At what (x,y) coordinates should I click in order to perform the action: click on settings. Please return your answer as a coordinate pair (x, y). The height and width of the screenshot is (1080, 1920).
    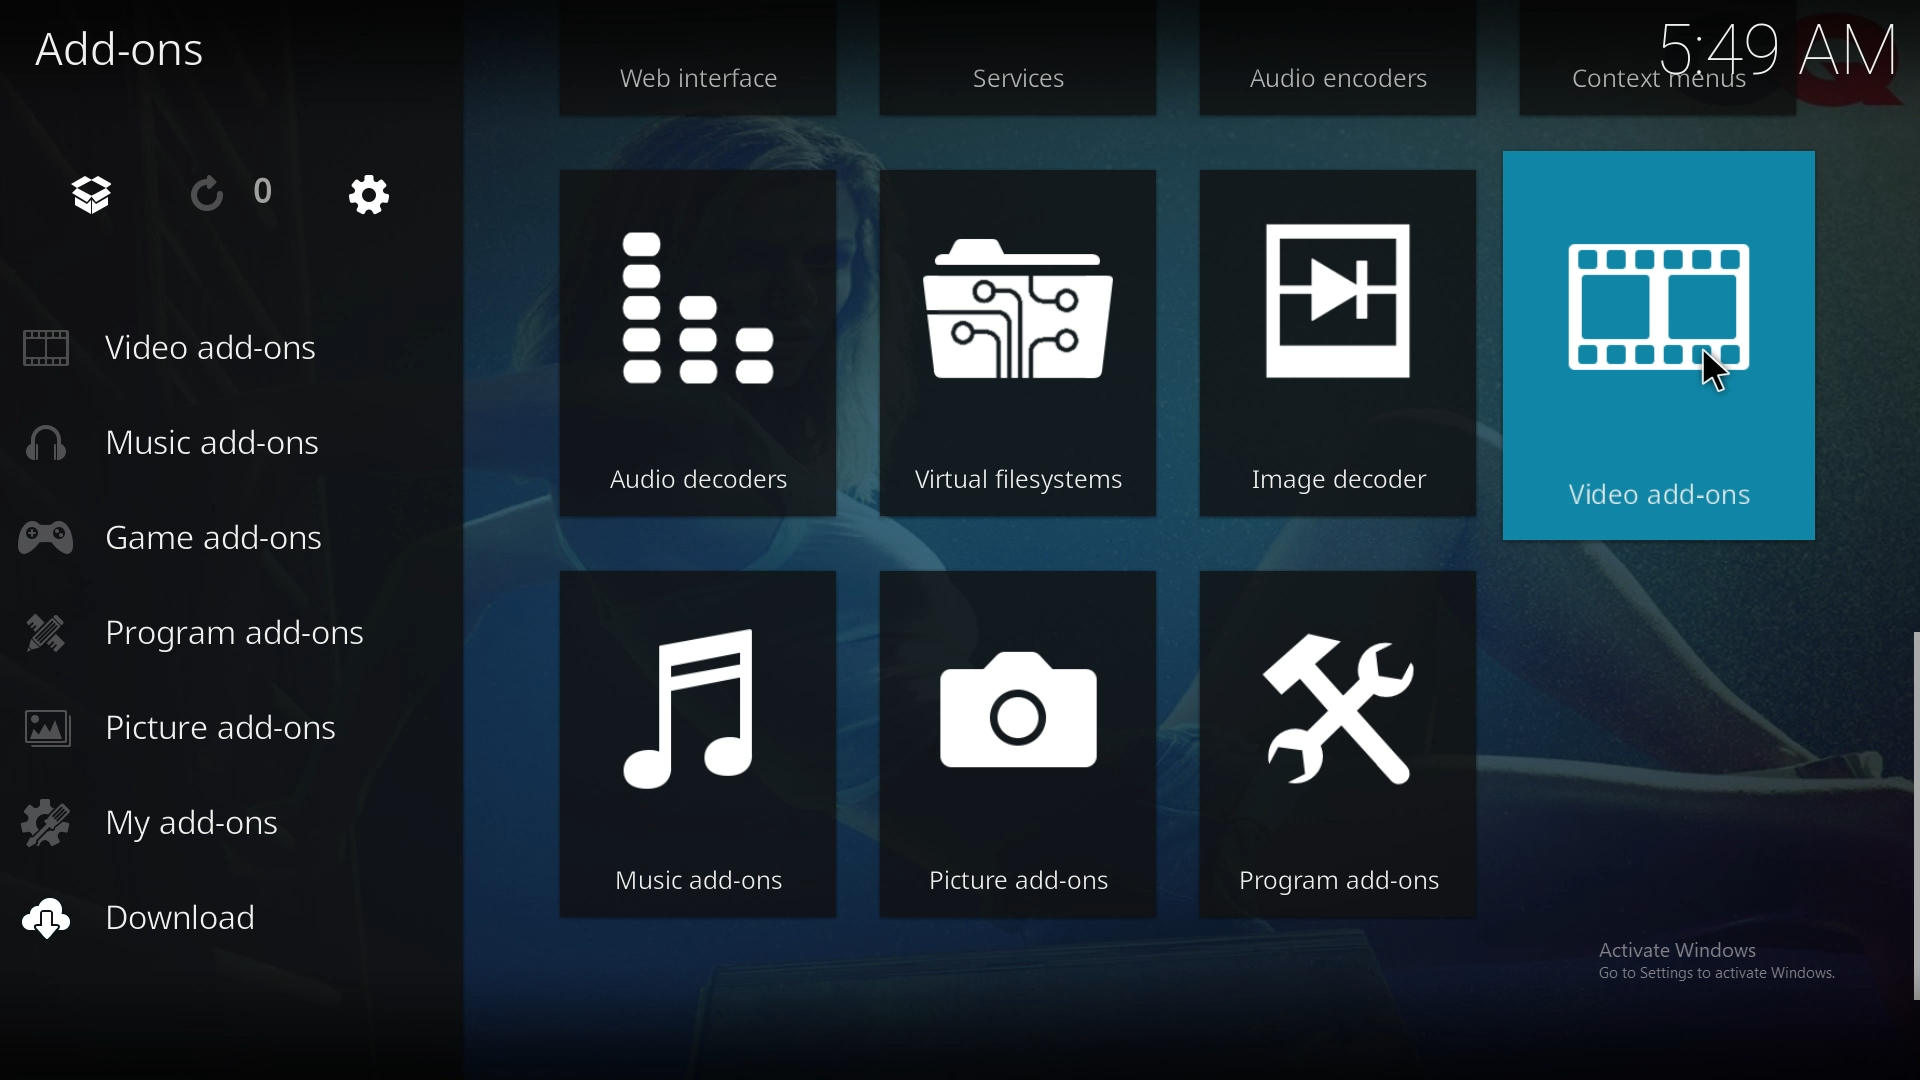
    Looking at the image, I should click on (366, 198).